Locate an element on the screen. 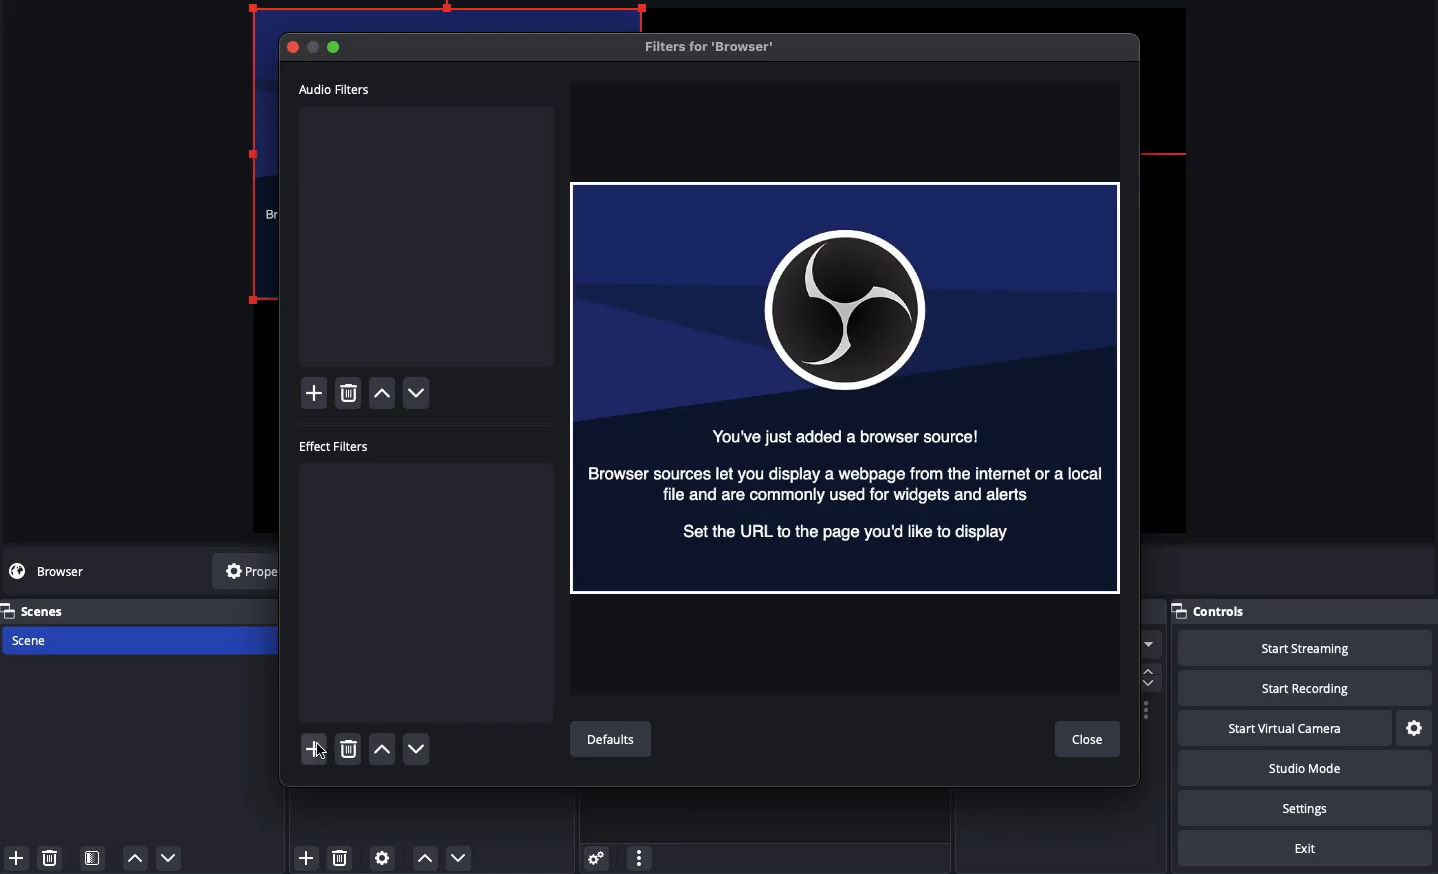  down is located at coordinates (421, 395).